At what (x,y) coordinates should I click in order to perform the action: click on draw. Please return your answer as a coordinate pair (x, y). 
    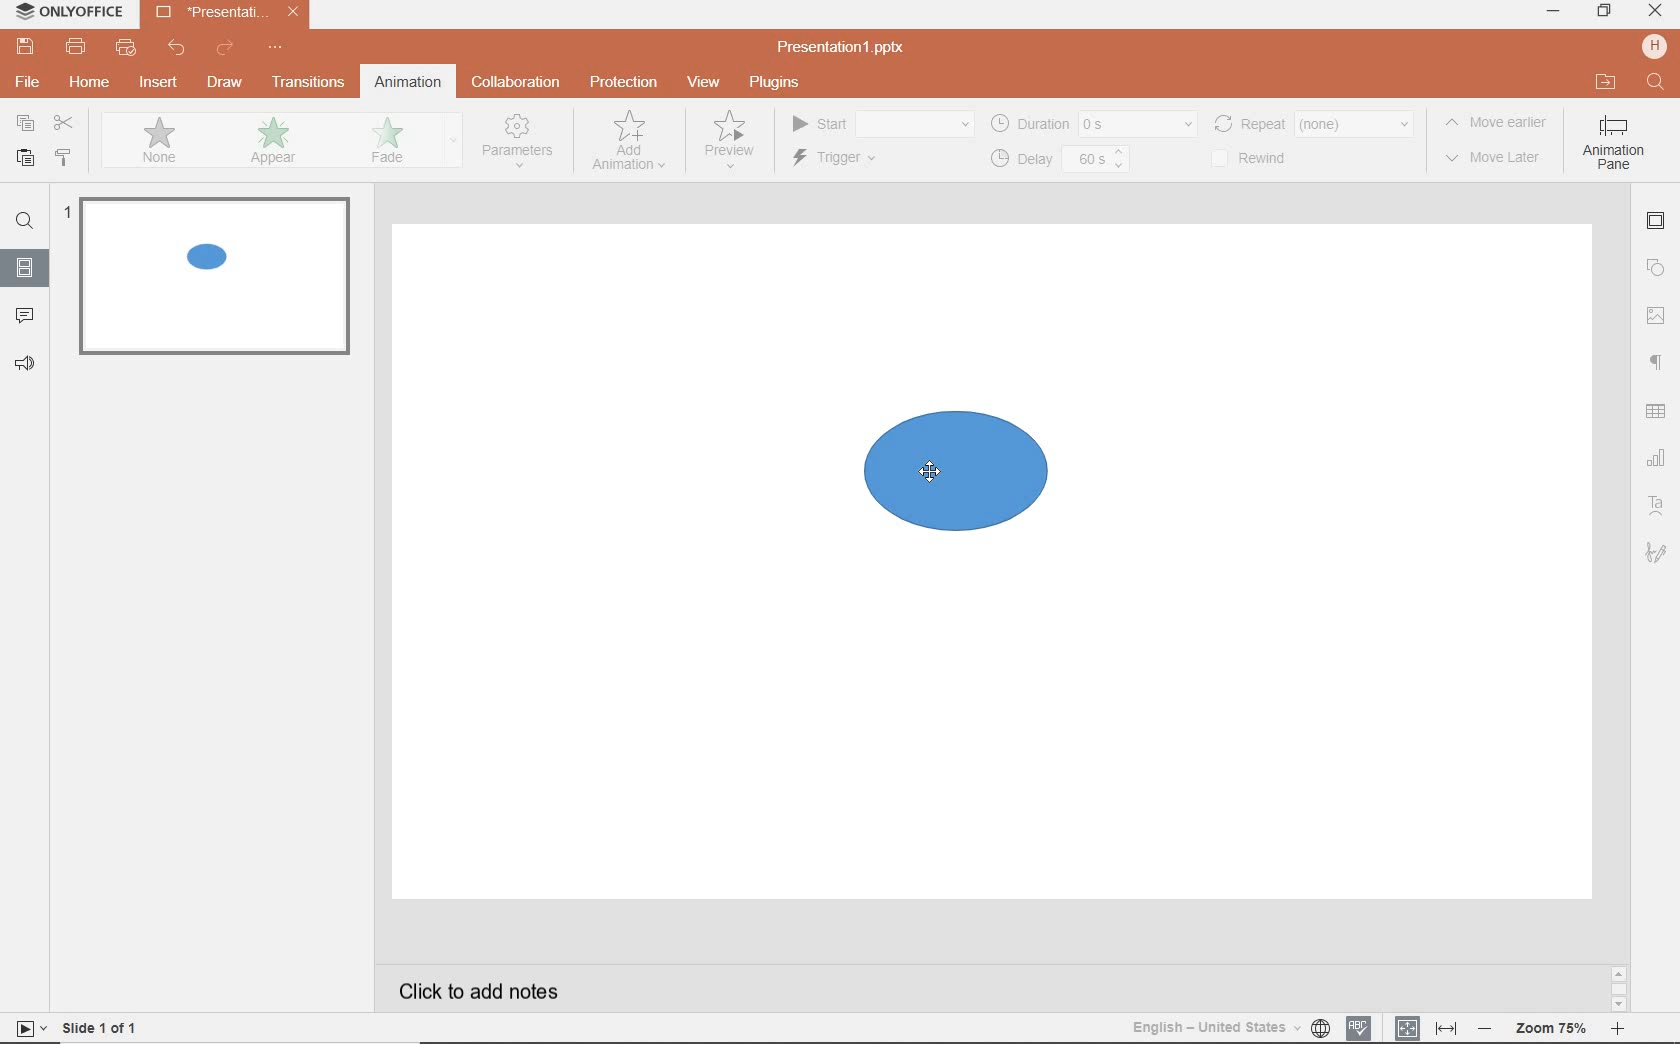
    Looking at the image, I should click on (225, 82).